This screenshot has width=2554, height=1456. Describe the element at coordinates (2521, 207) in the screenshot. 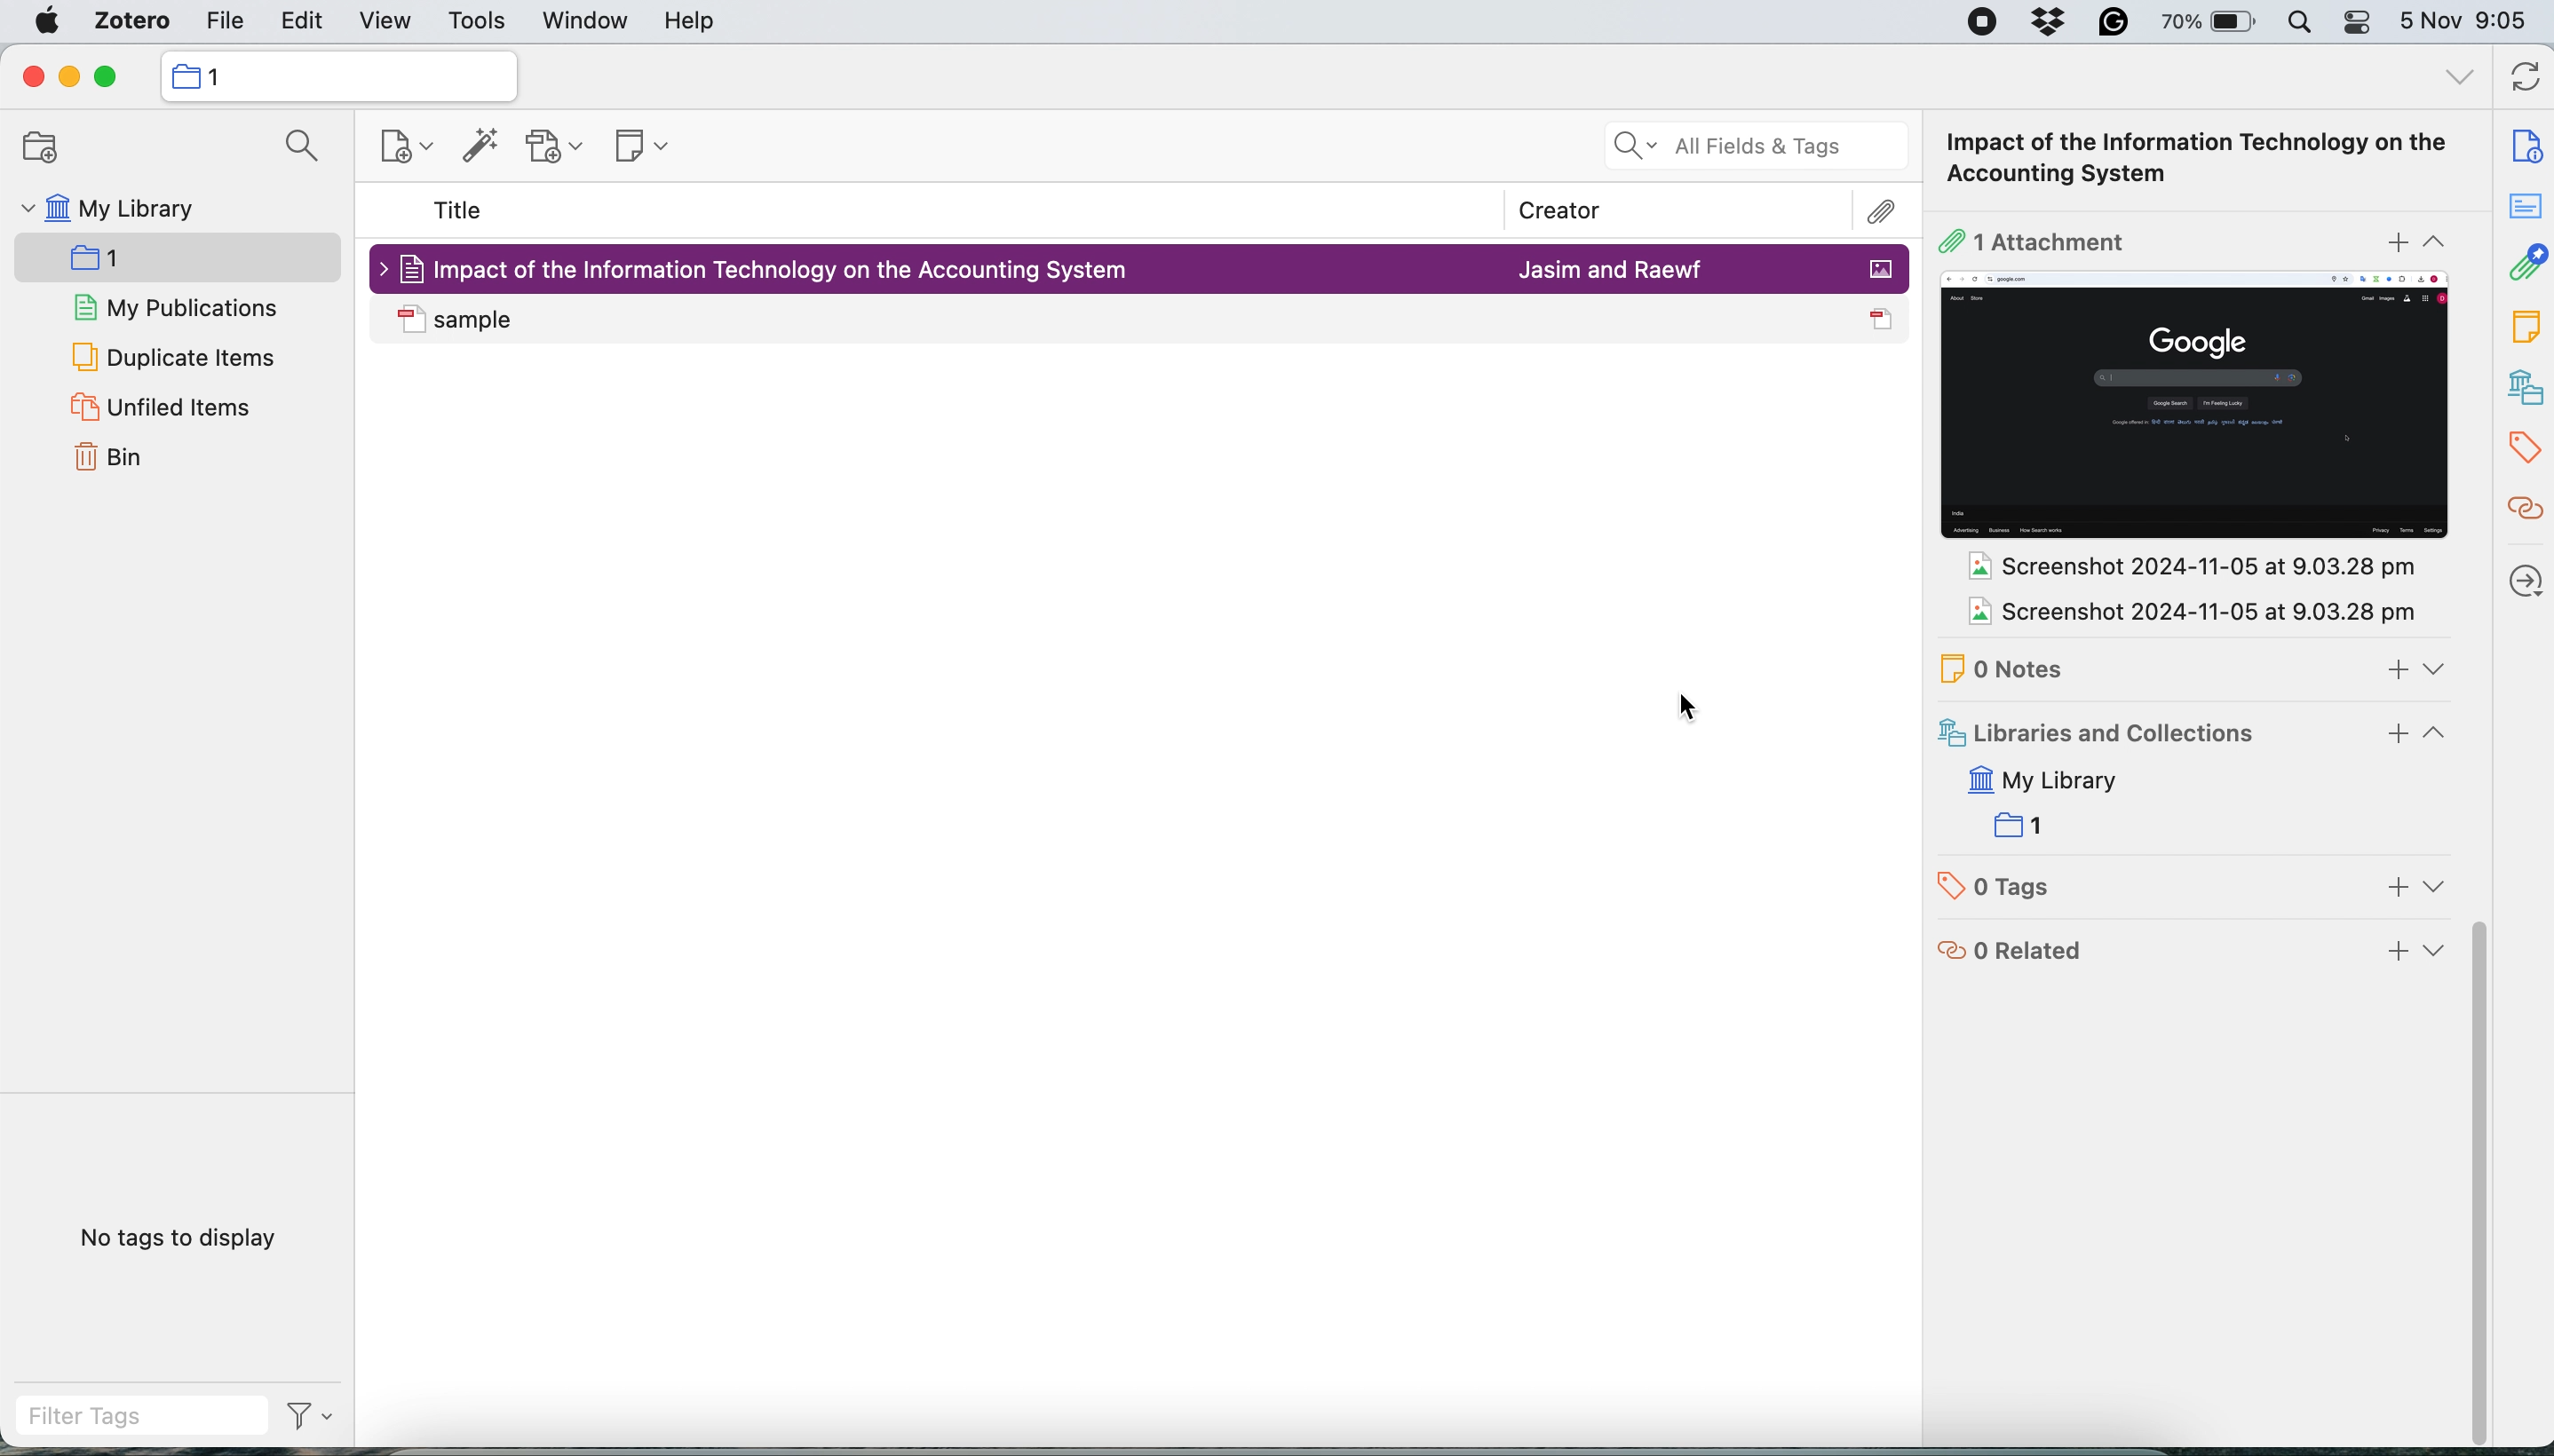

I see `abstract` at that location.